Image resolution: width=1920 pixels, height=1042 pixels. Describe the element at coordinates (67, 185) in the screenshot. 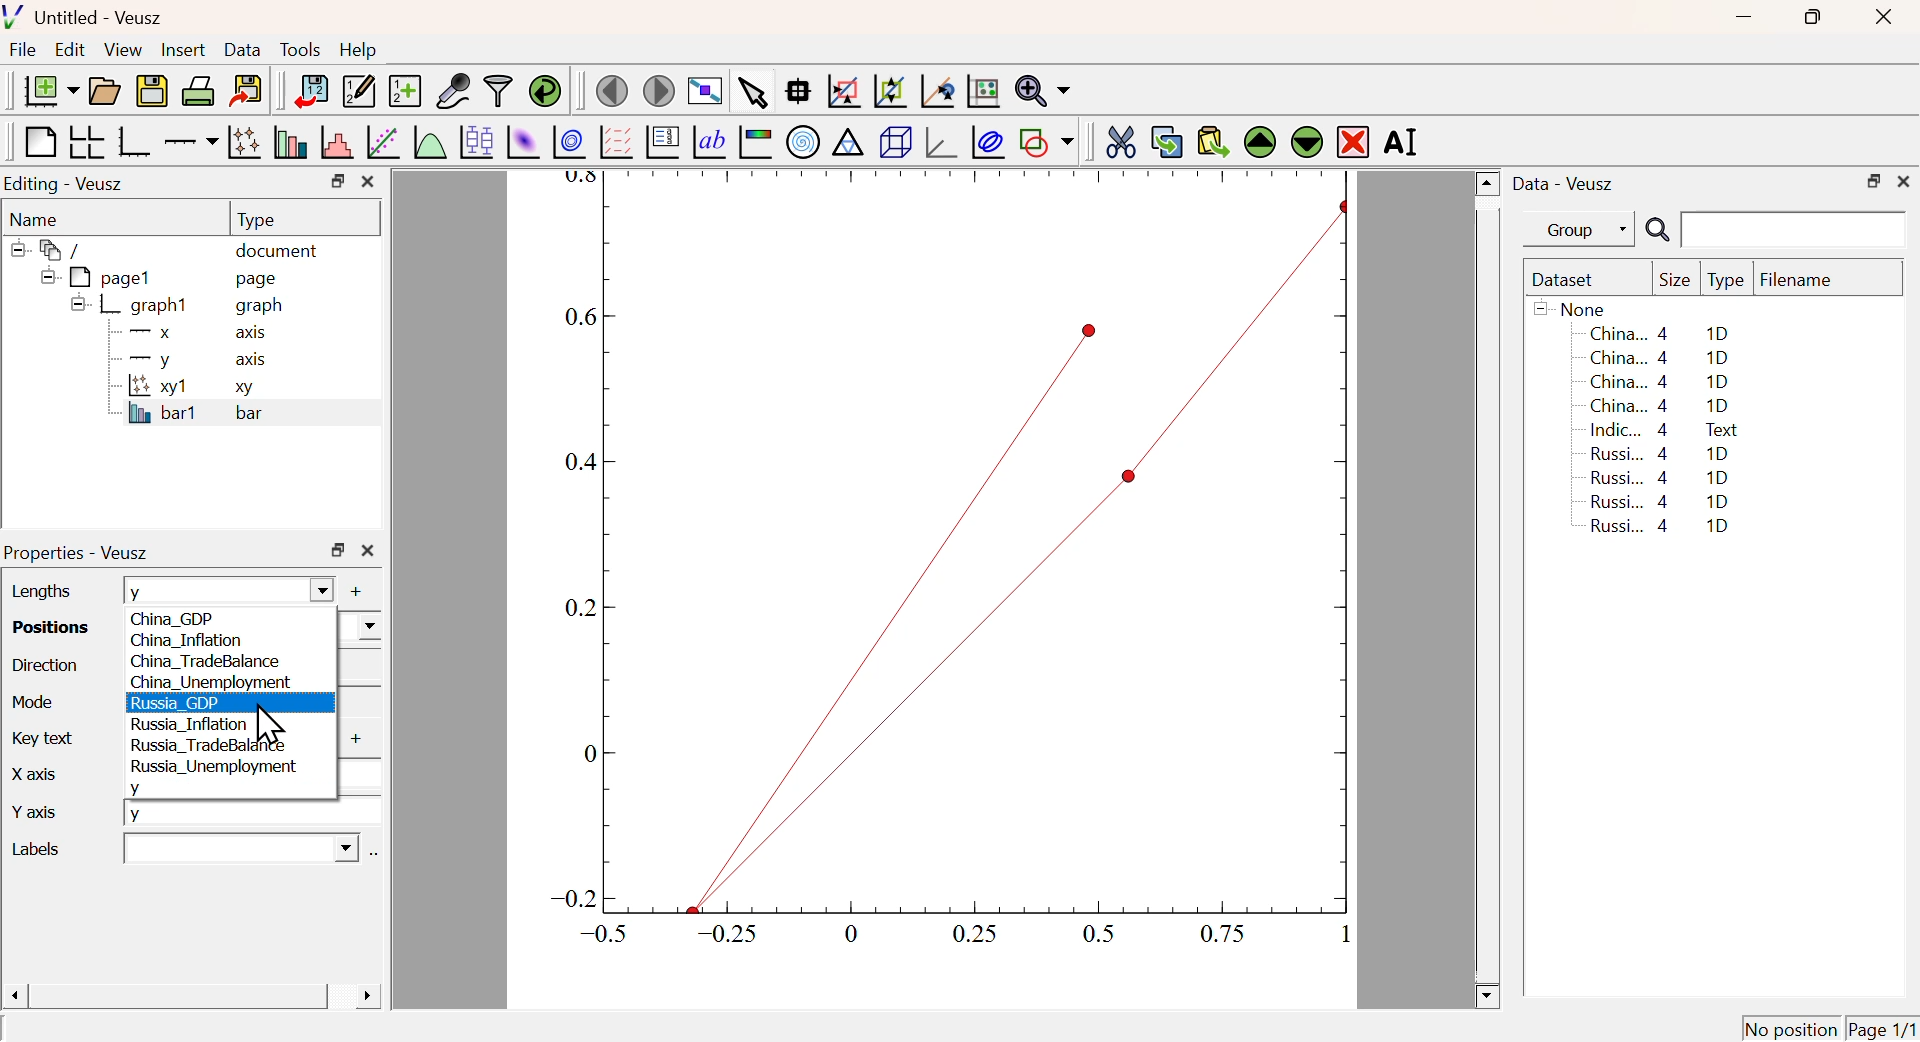

I see `Editing - Veusz` at that location.